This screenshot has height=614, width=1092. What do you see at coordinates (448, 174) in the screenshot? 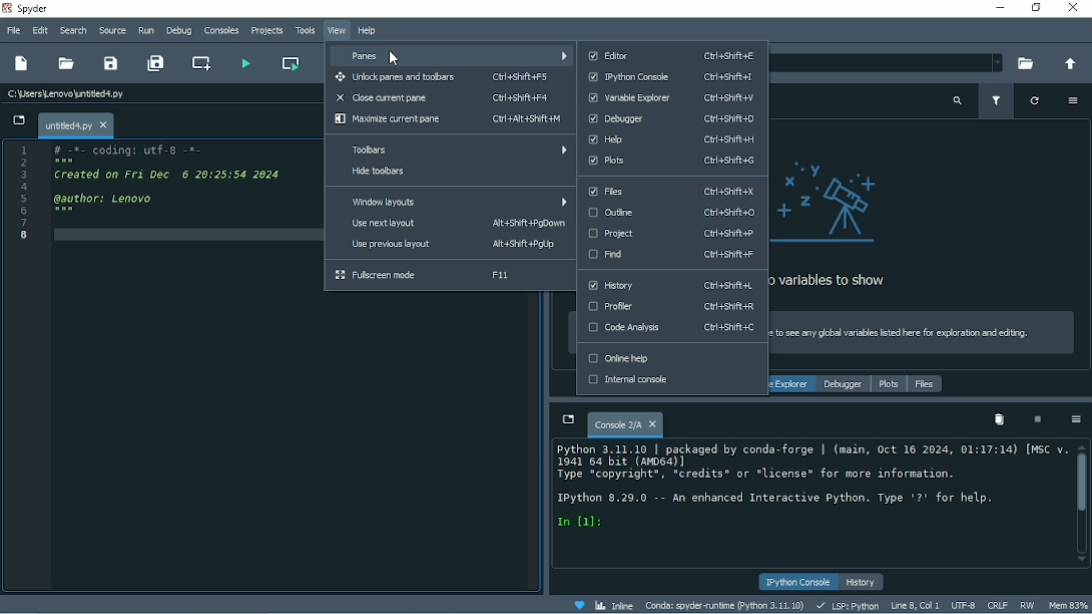
I see `Hide toolbars` at bounding box center [448, 174].